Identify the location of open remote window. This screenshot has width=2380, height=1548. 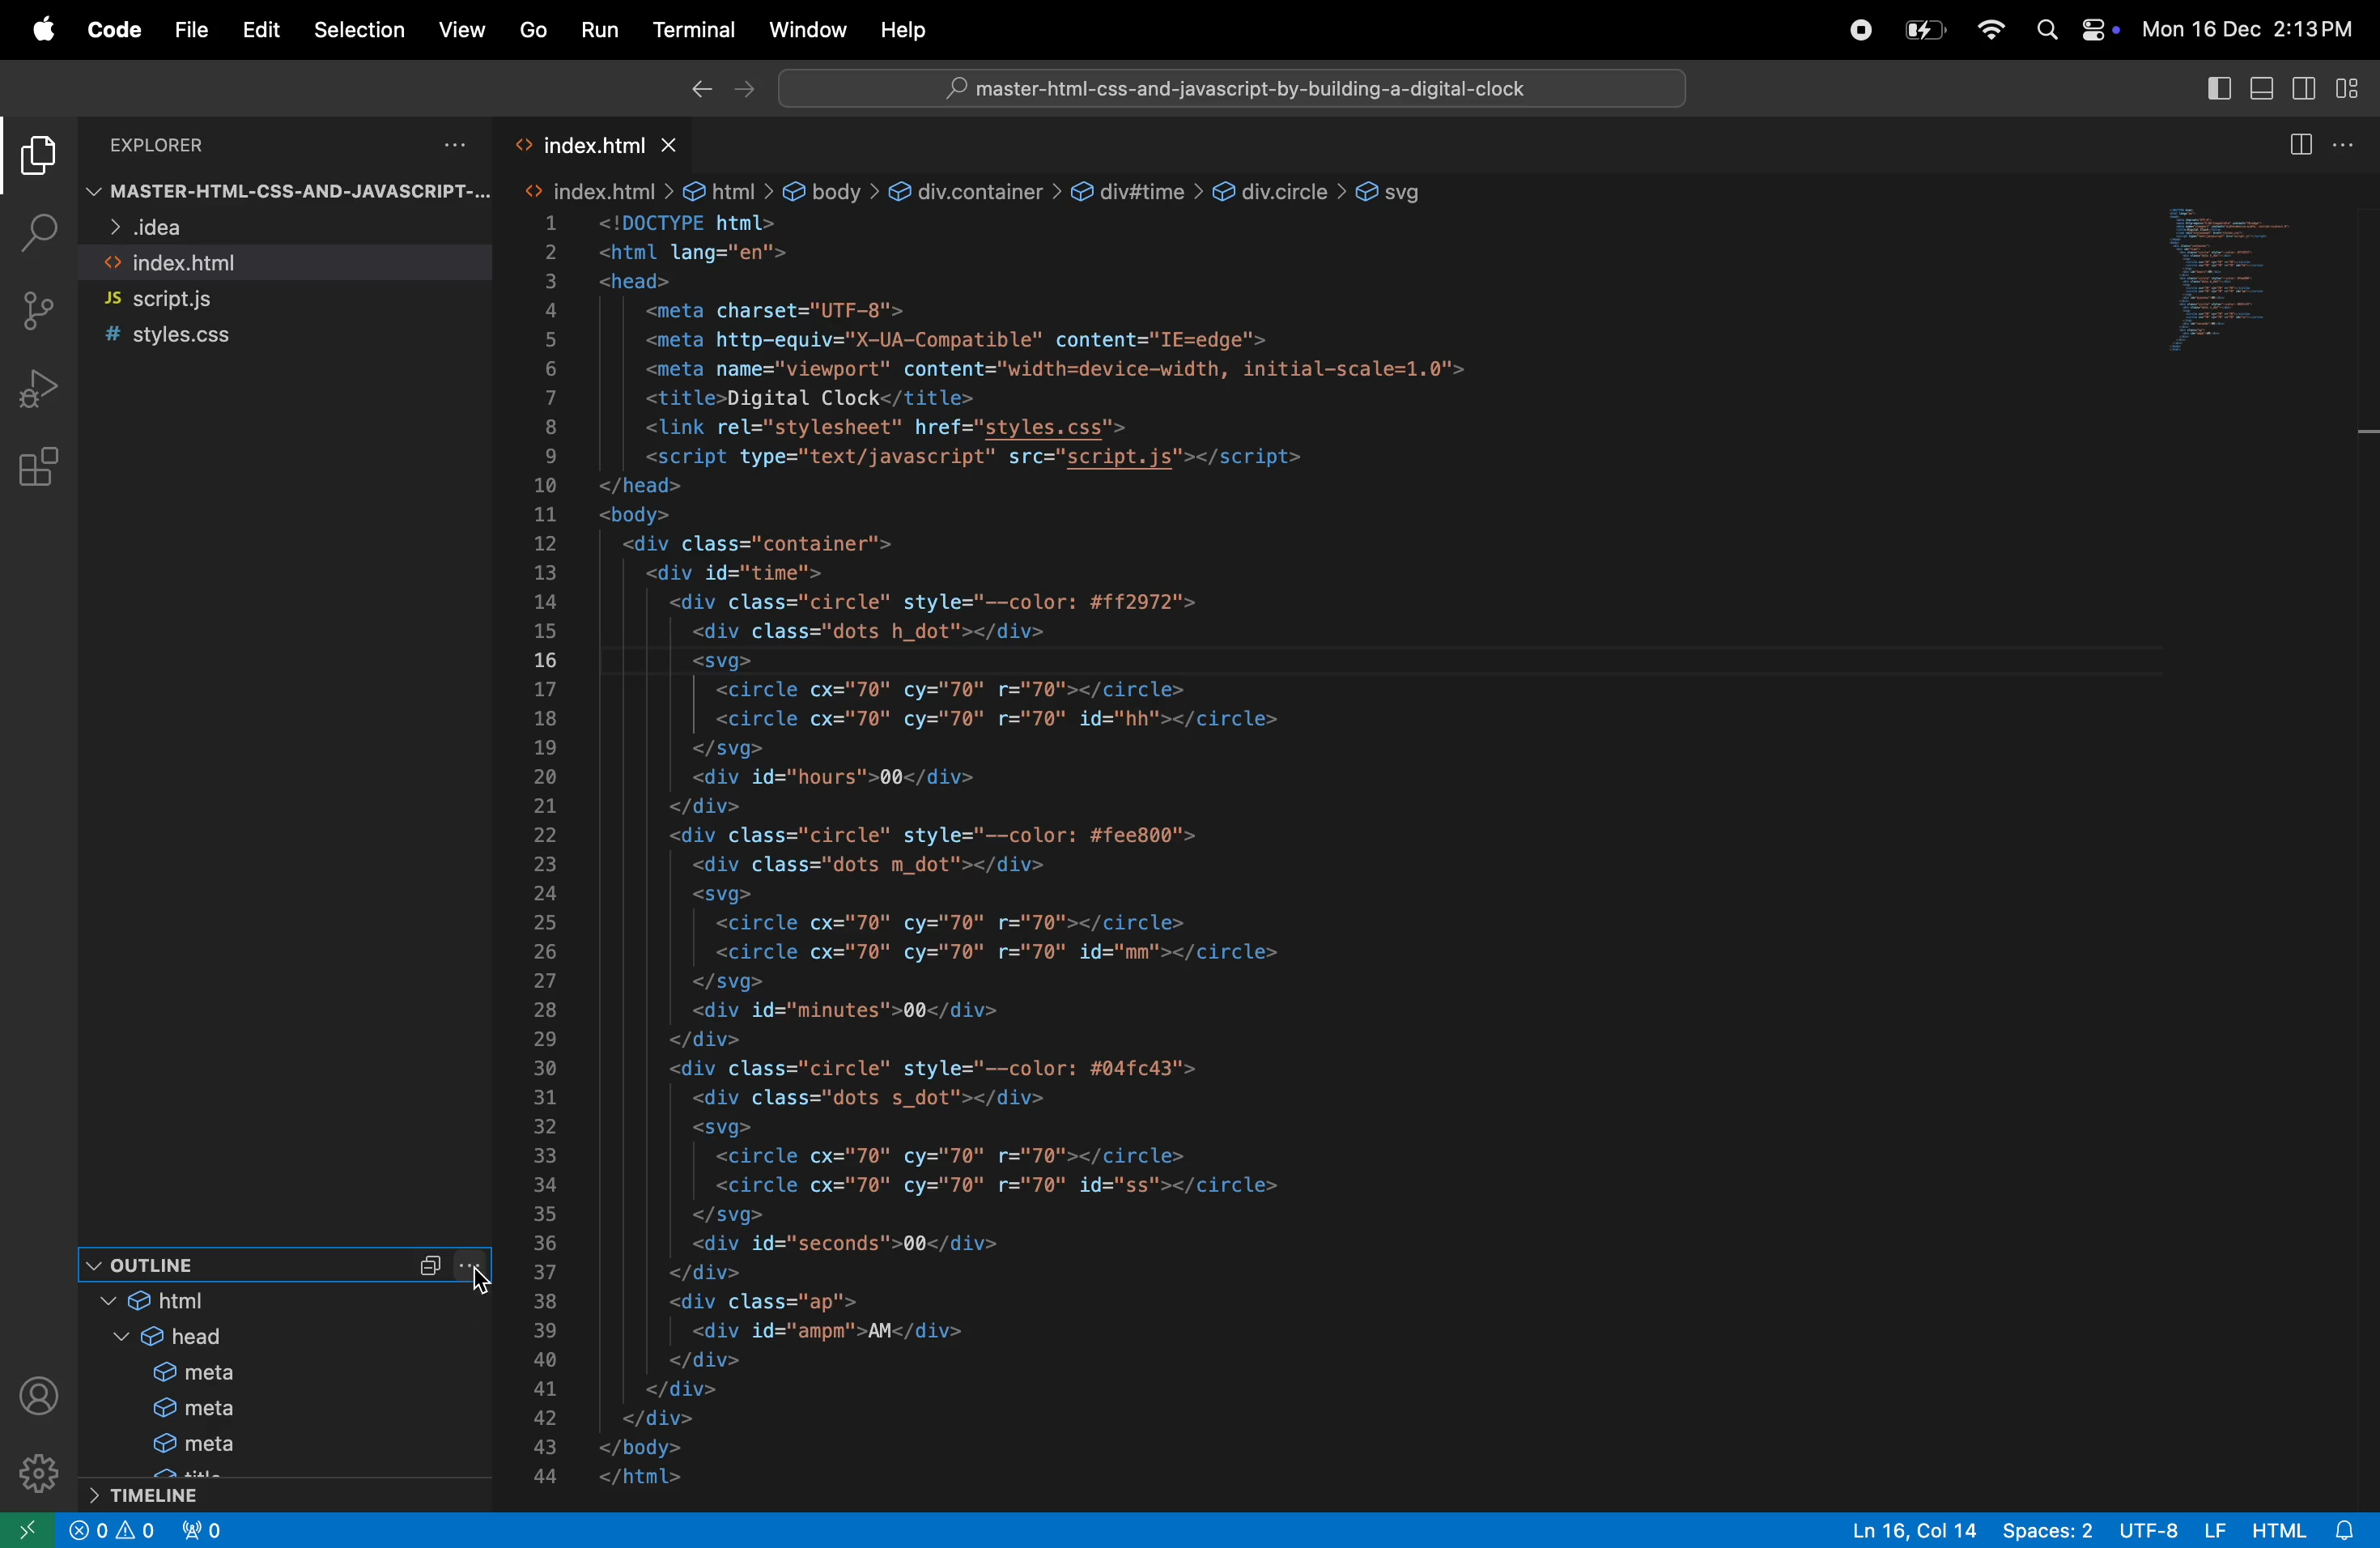
(30, 1530).